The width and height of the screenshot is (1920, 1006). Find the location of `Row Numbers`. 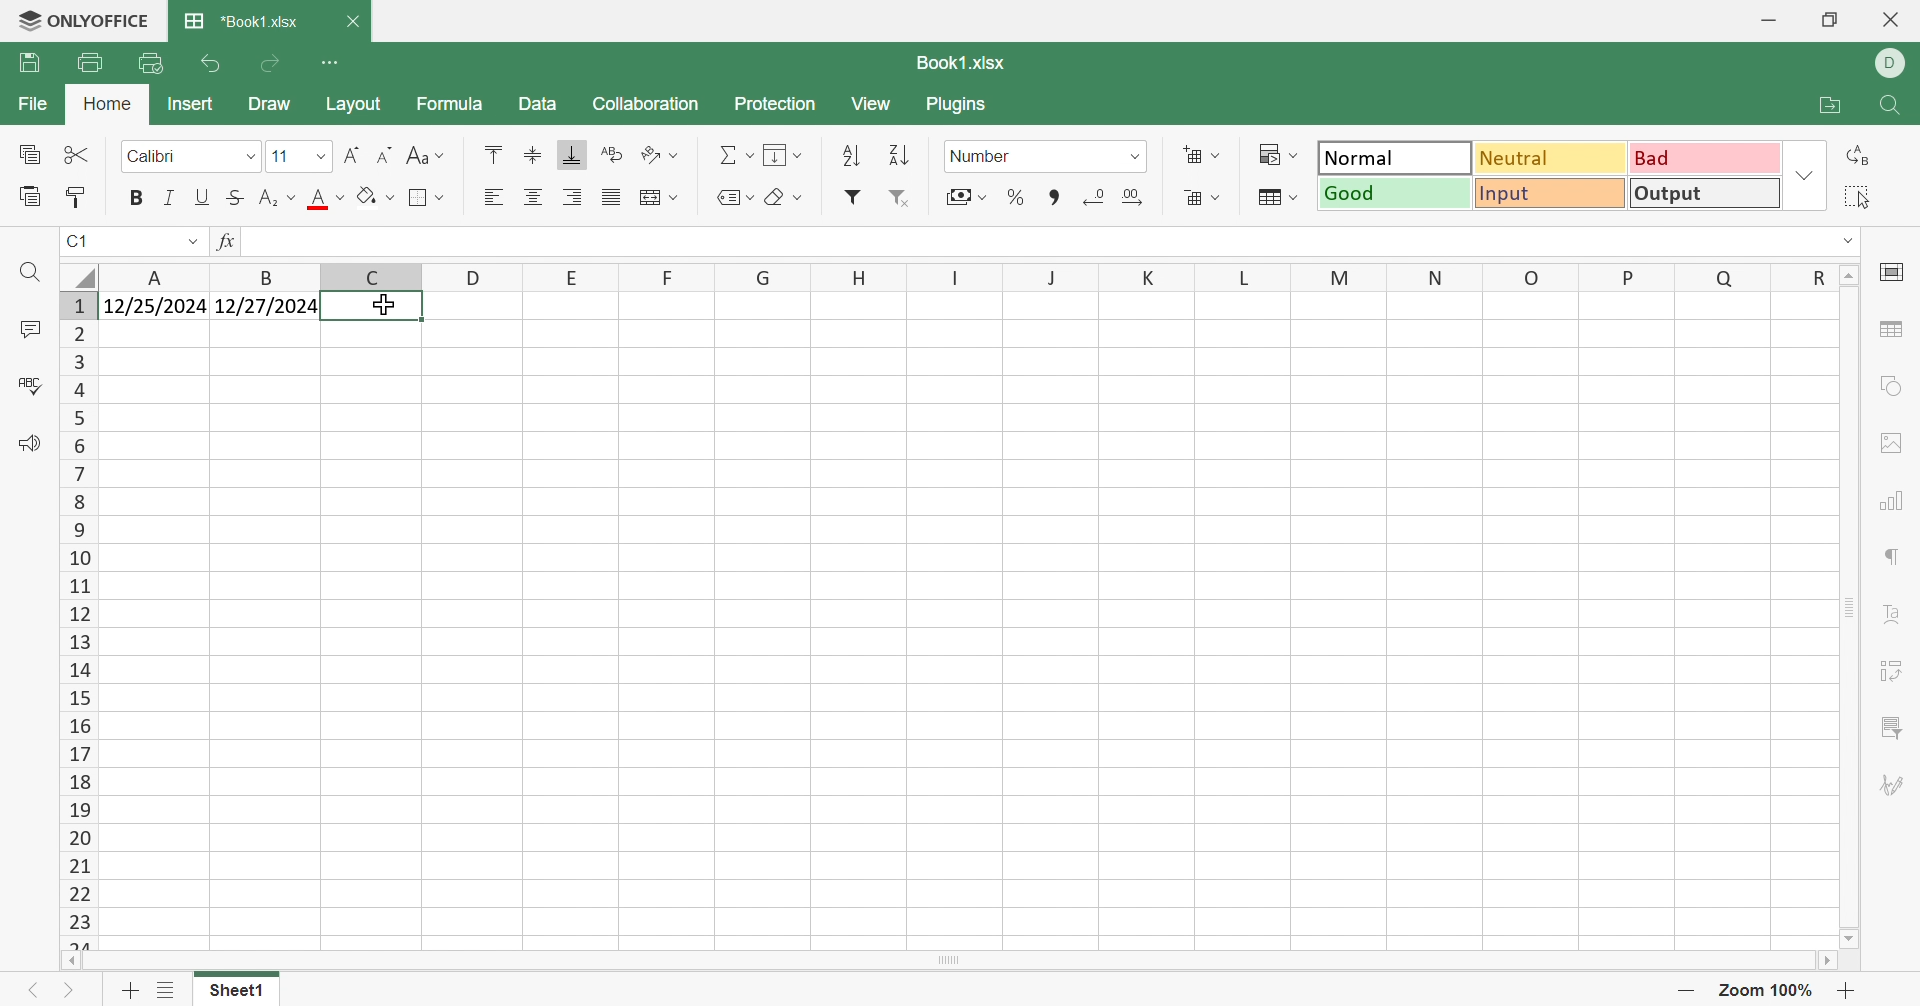

Row Numbers is located at coordinates (75, 624).